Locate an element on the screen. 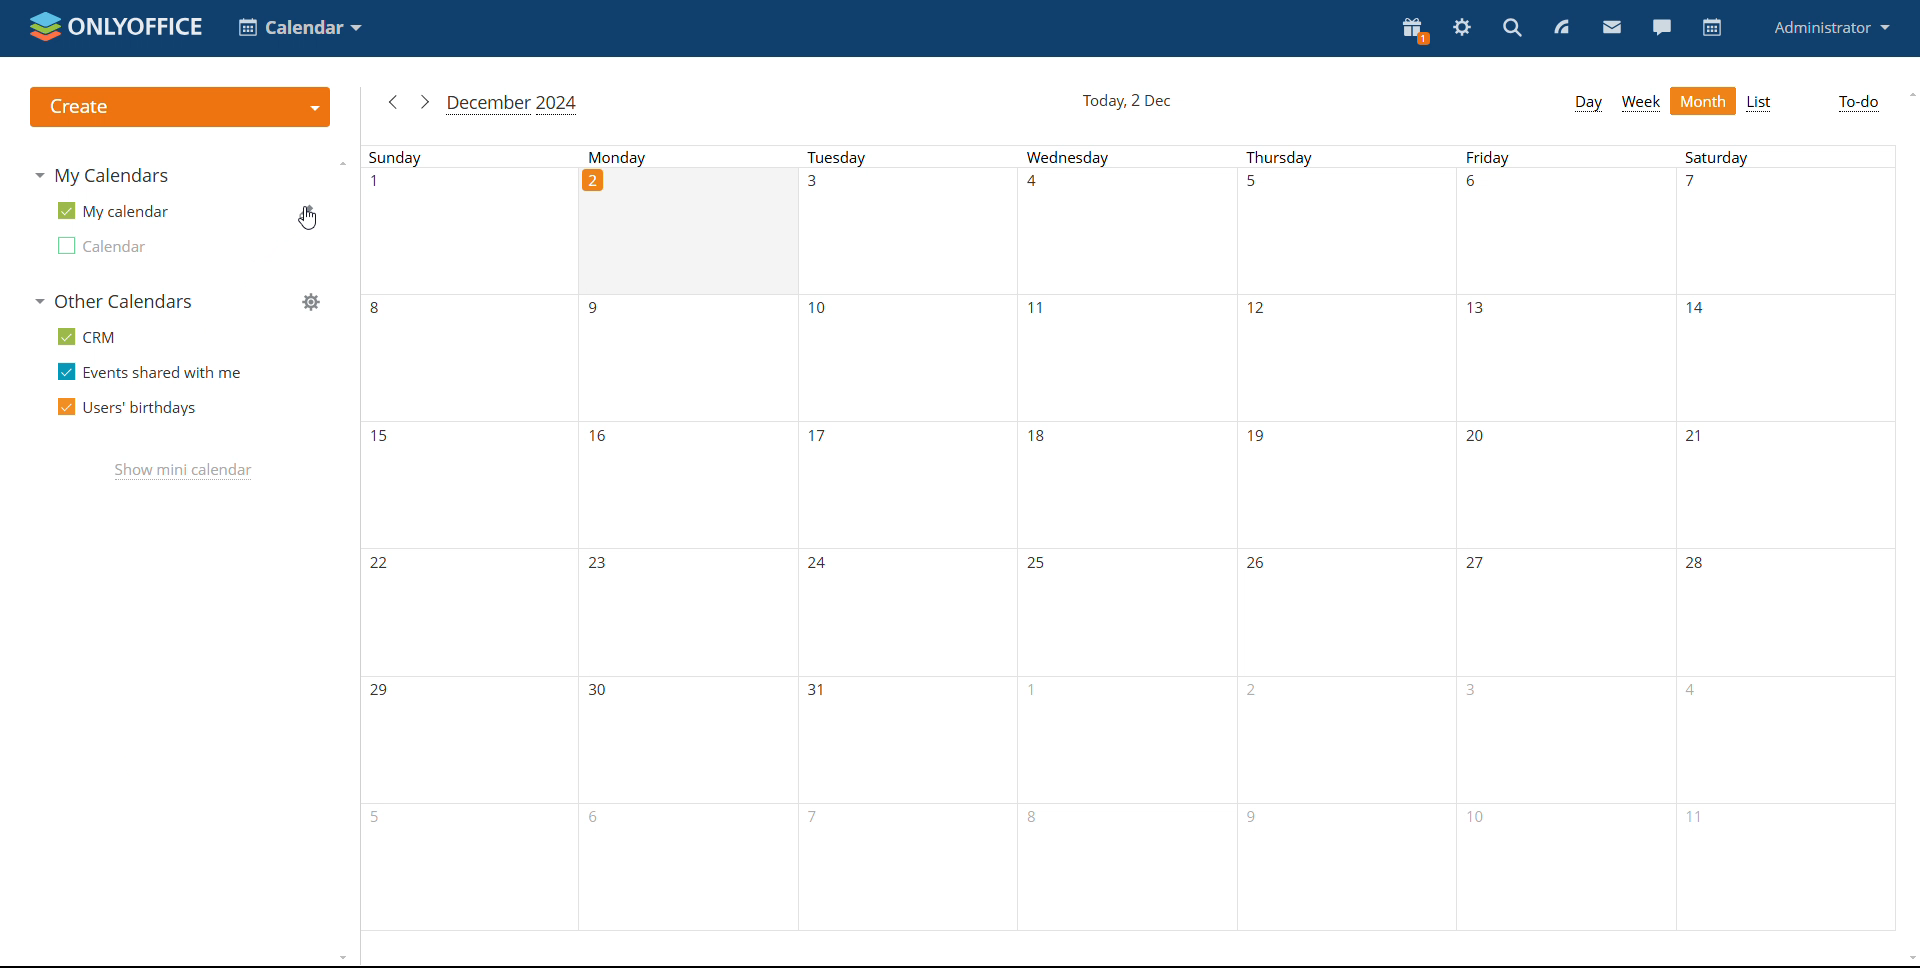 This screenshot has width=1920, height=968. saturday is located at coordinates (1784, 550).